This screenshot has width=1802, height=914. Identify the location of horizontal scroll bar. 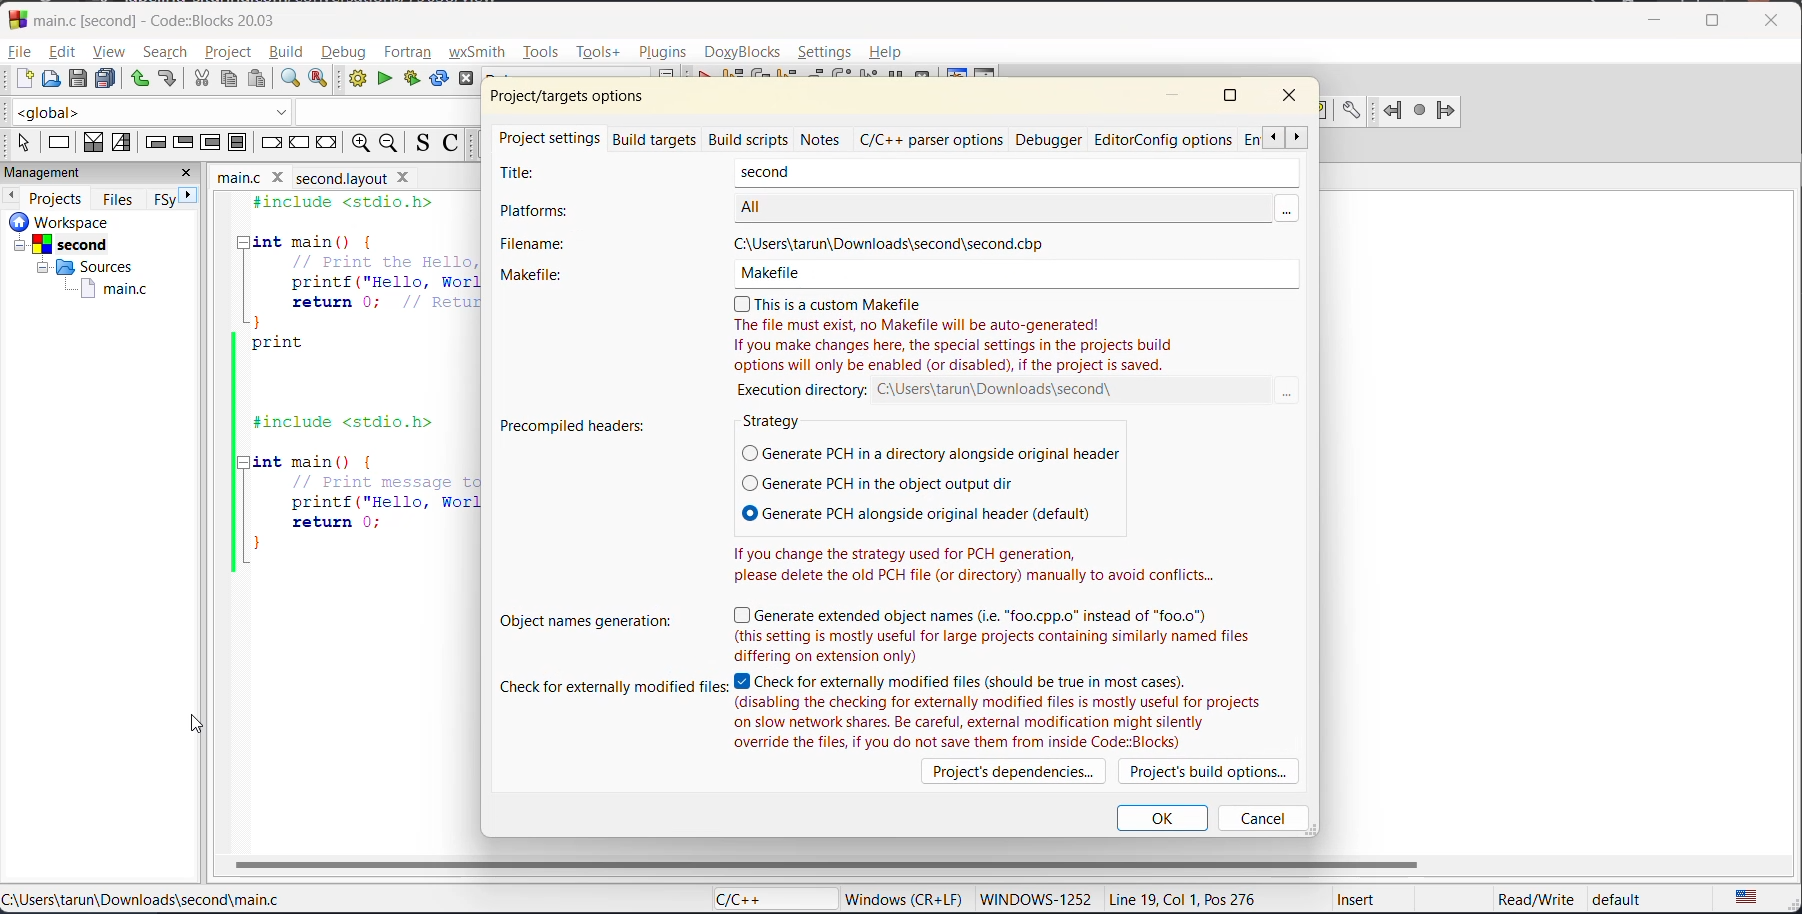
(825, 863).